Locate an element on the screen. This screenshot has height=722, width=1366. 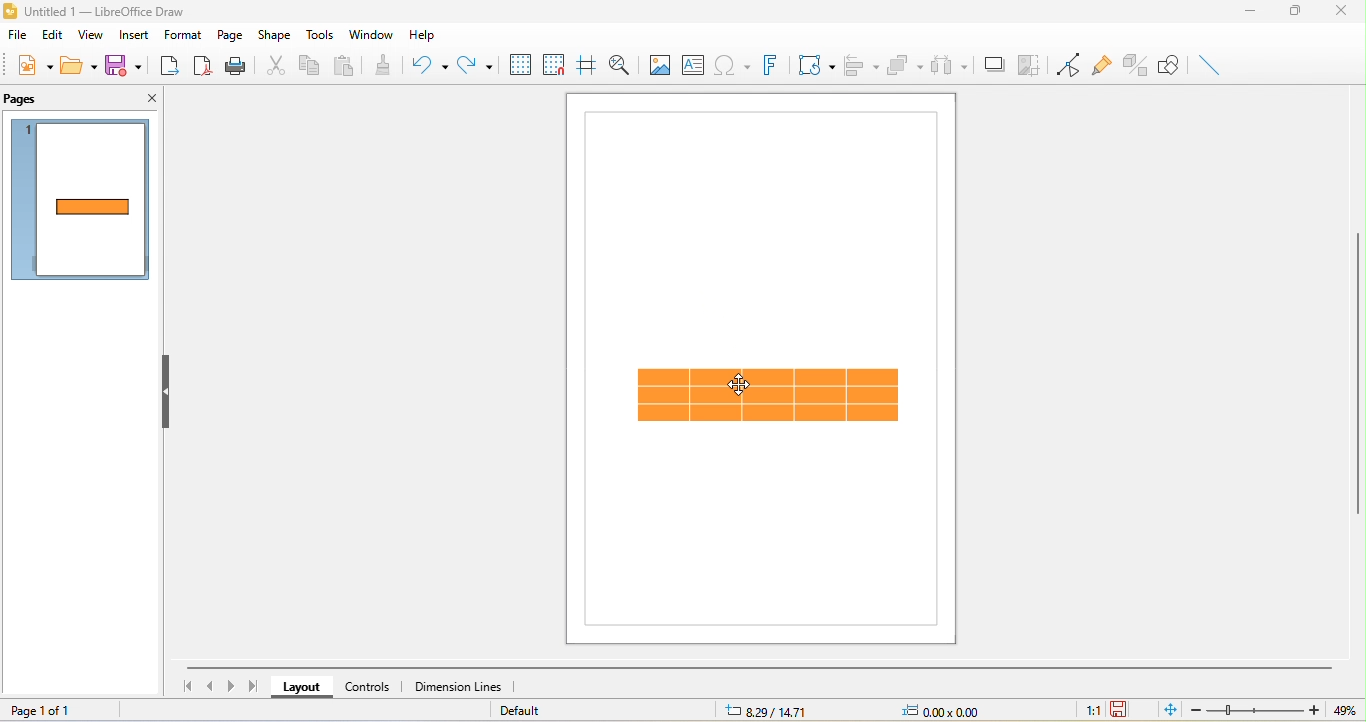
select at least three object to distribute is located at coordinates (950, 64).